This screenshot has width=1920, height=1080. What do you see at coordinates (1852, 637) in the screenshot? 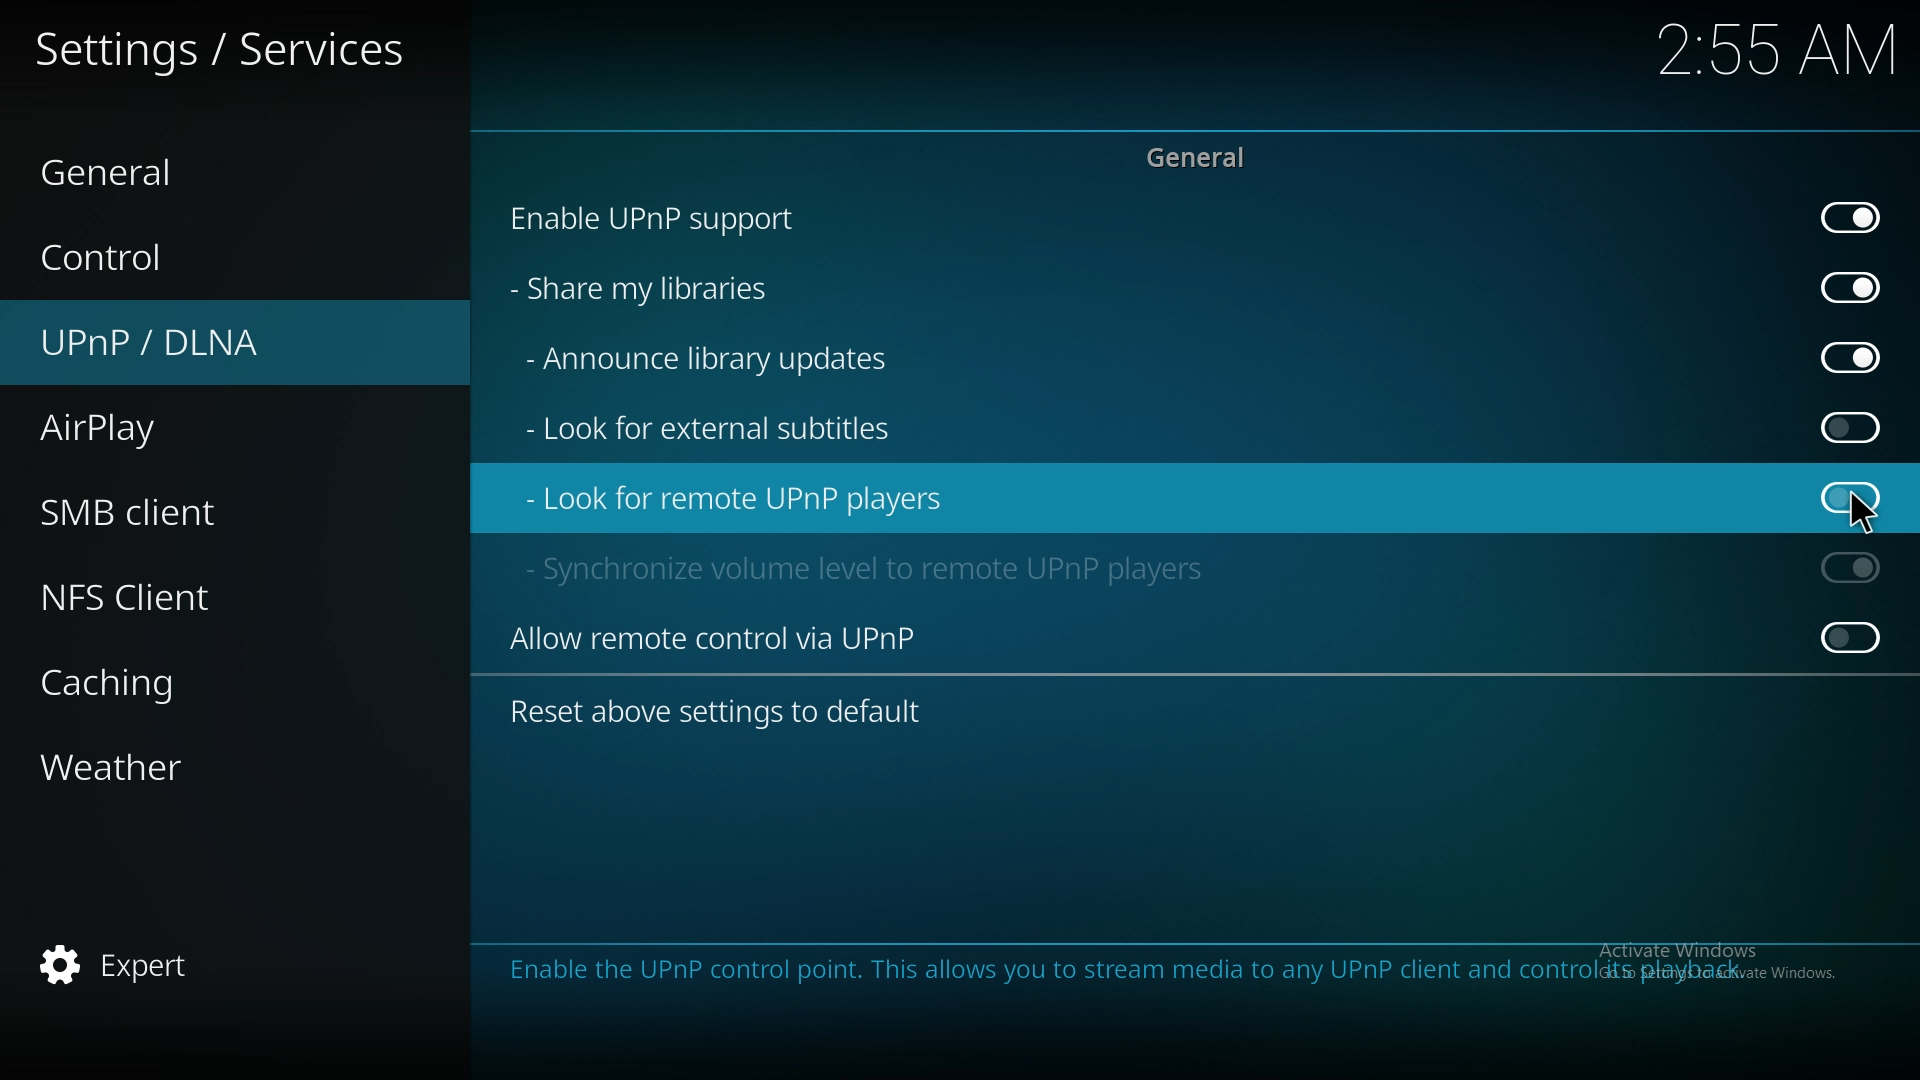
I see `Off` at bounding box center [1852, 637].